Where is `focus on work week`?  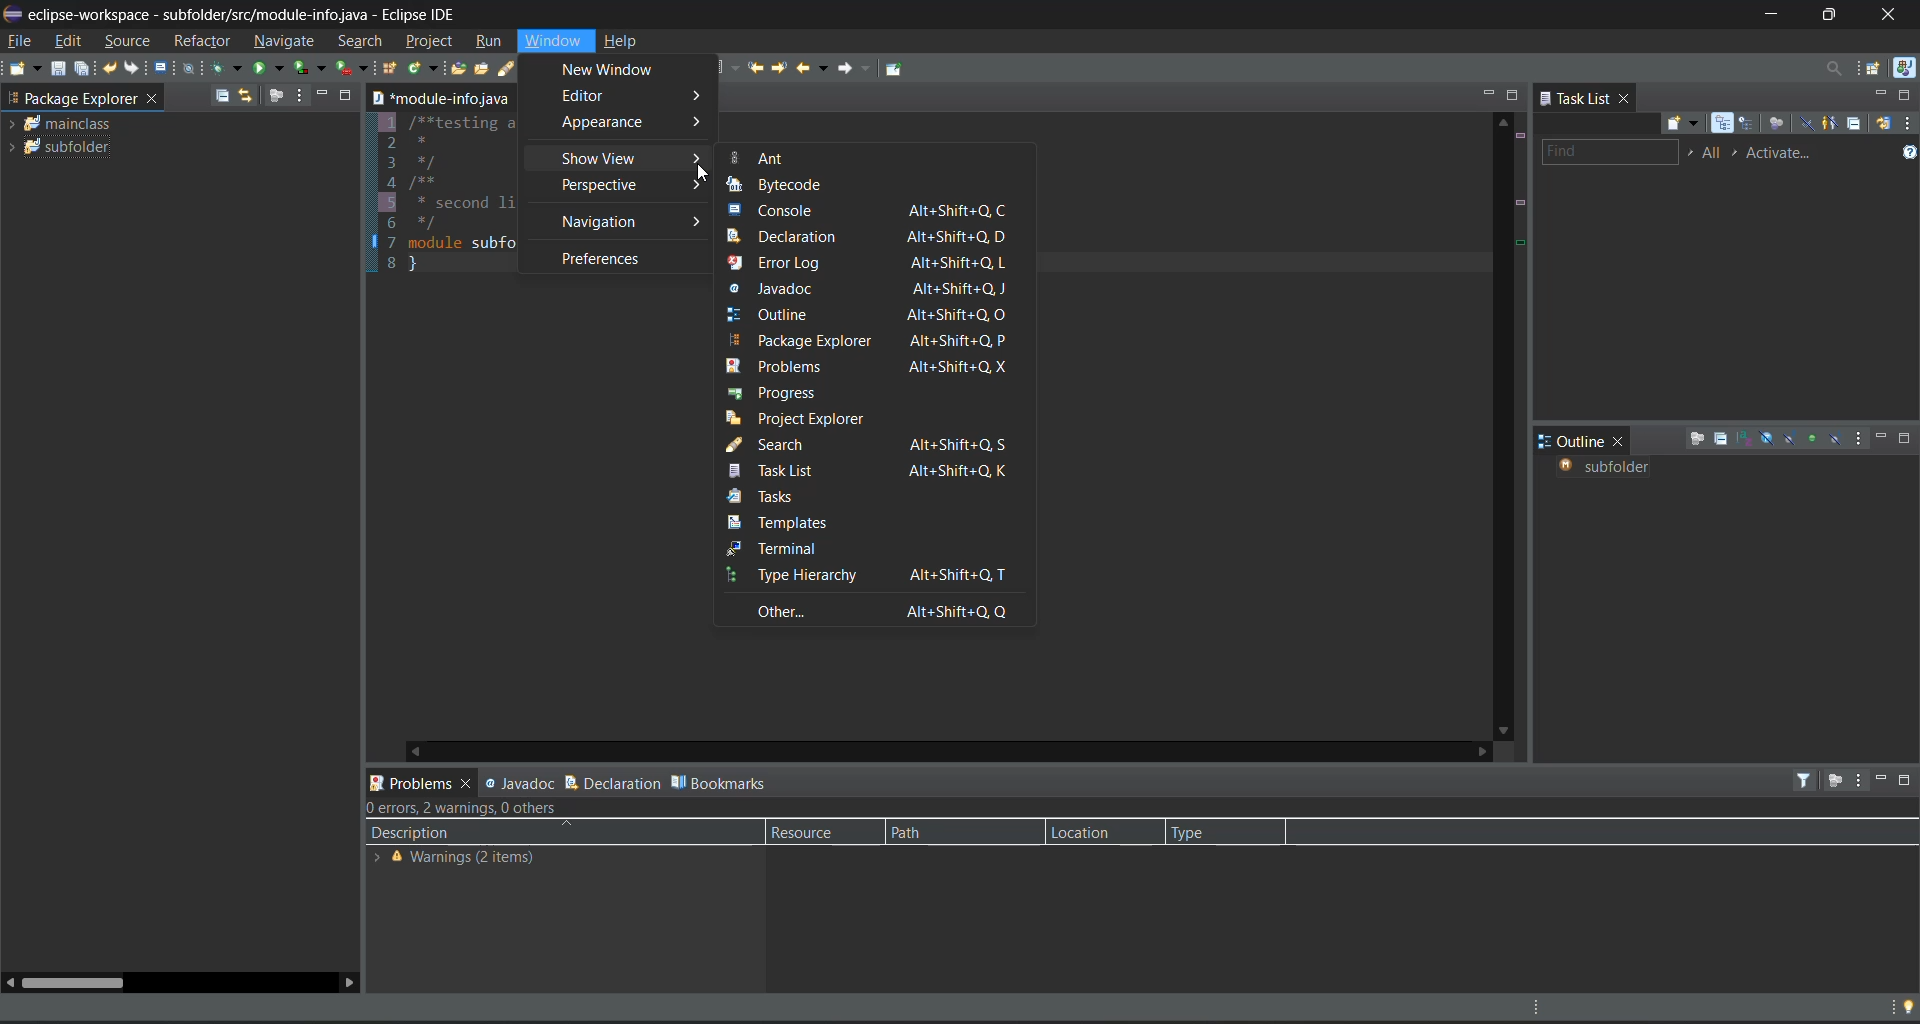
focus on work week is located at coordinates (1779, 124).